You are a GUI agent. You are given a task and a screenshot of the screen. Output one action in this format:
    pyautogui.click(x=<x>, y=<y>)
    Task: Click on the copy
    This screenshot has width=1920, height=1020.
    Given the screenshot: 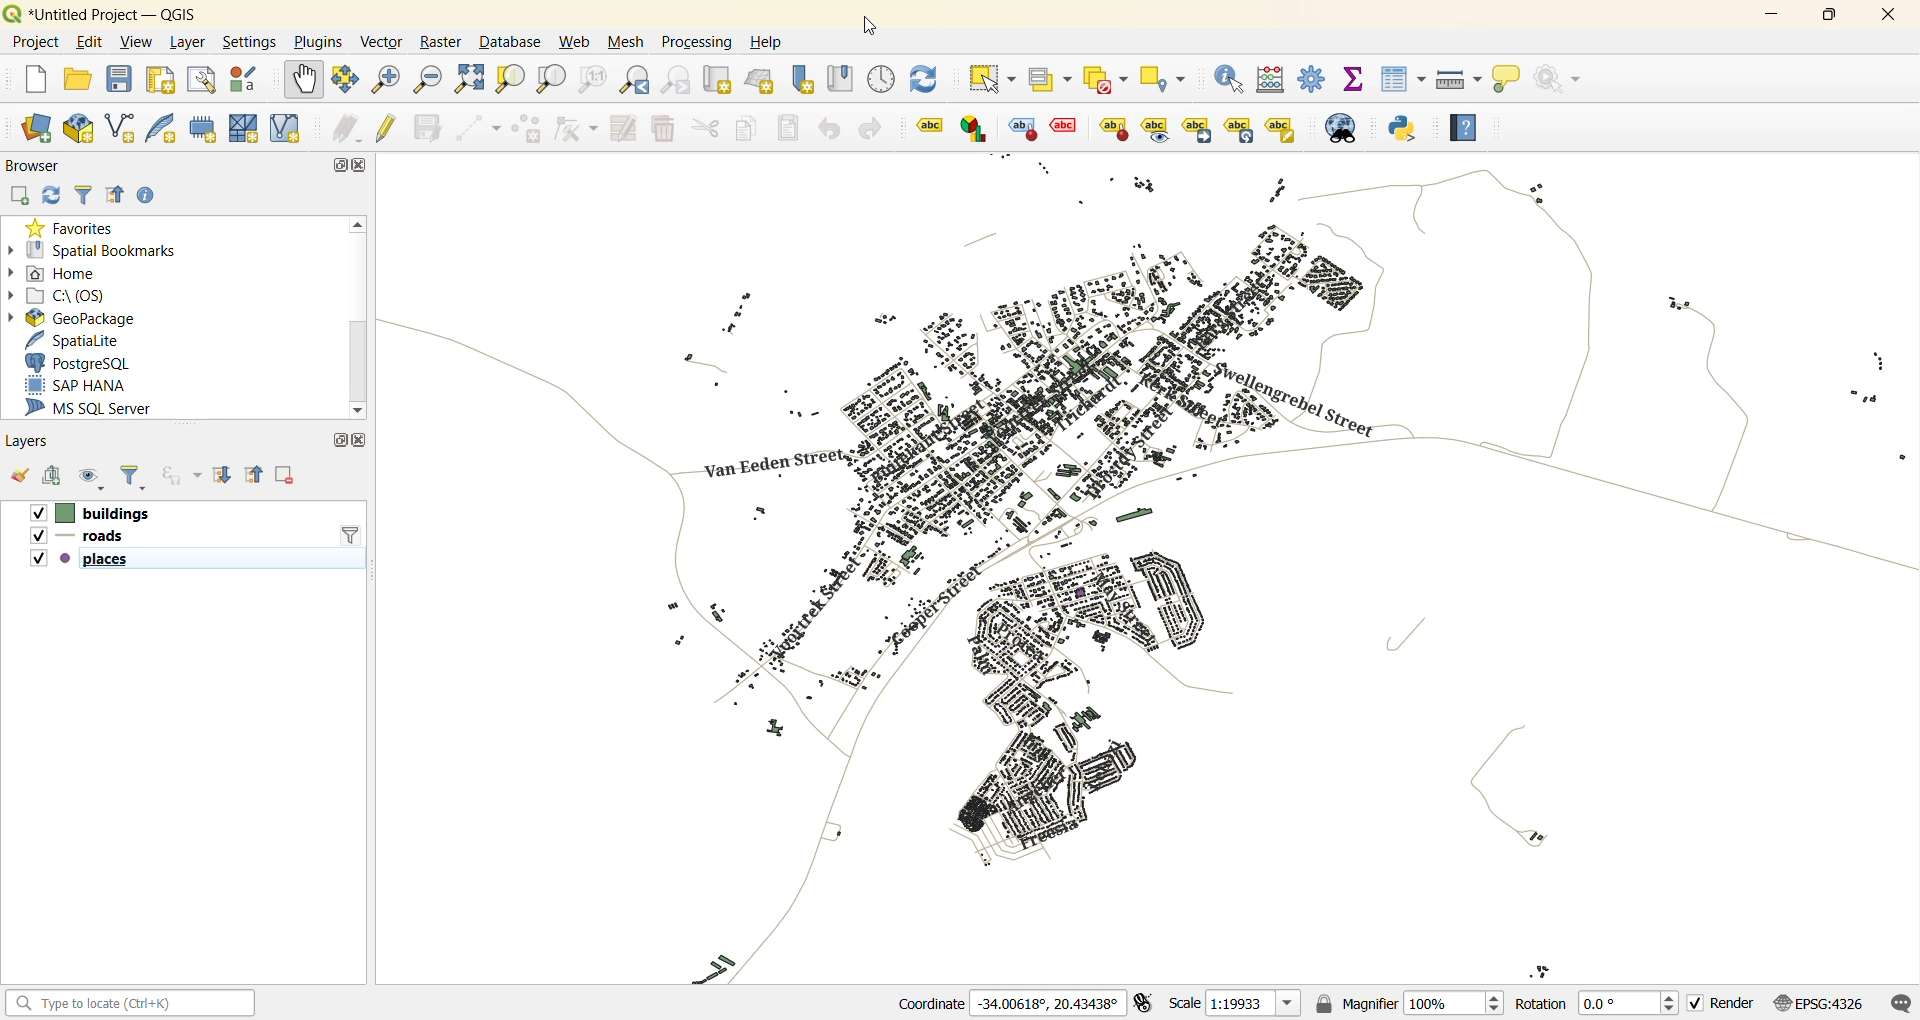 What is the action you would take?
    pyautogui.click(x=744, y=128)
    